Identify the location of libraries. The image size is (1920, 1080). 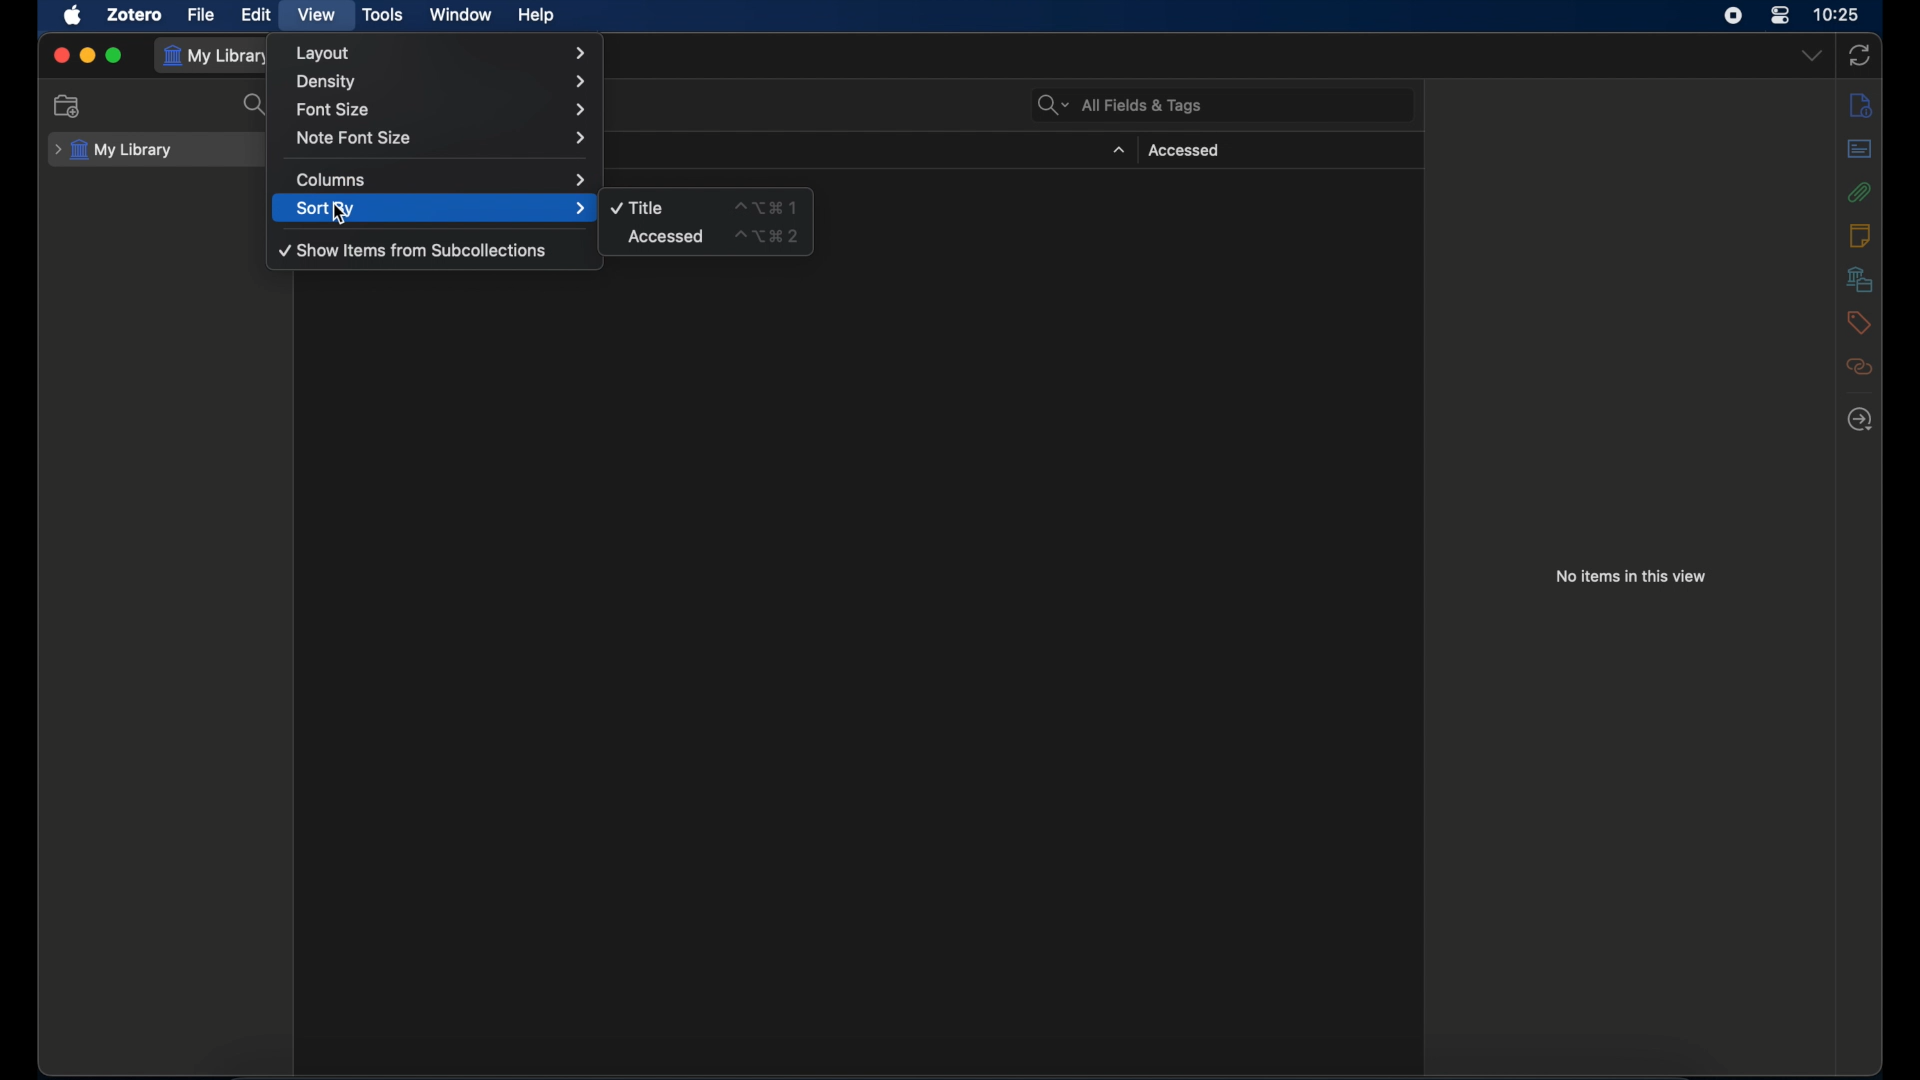
(1860, 280).